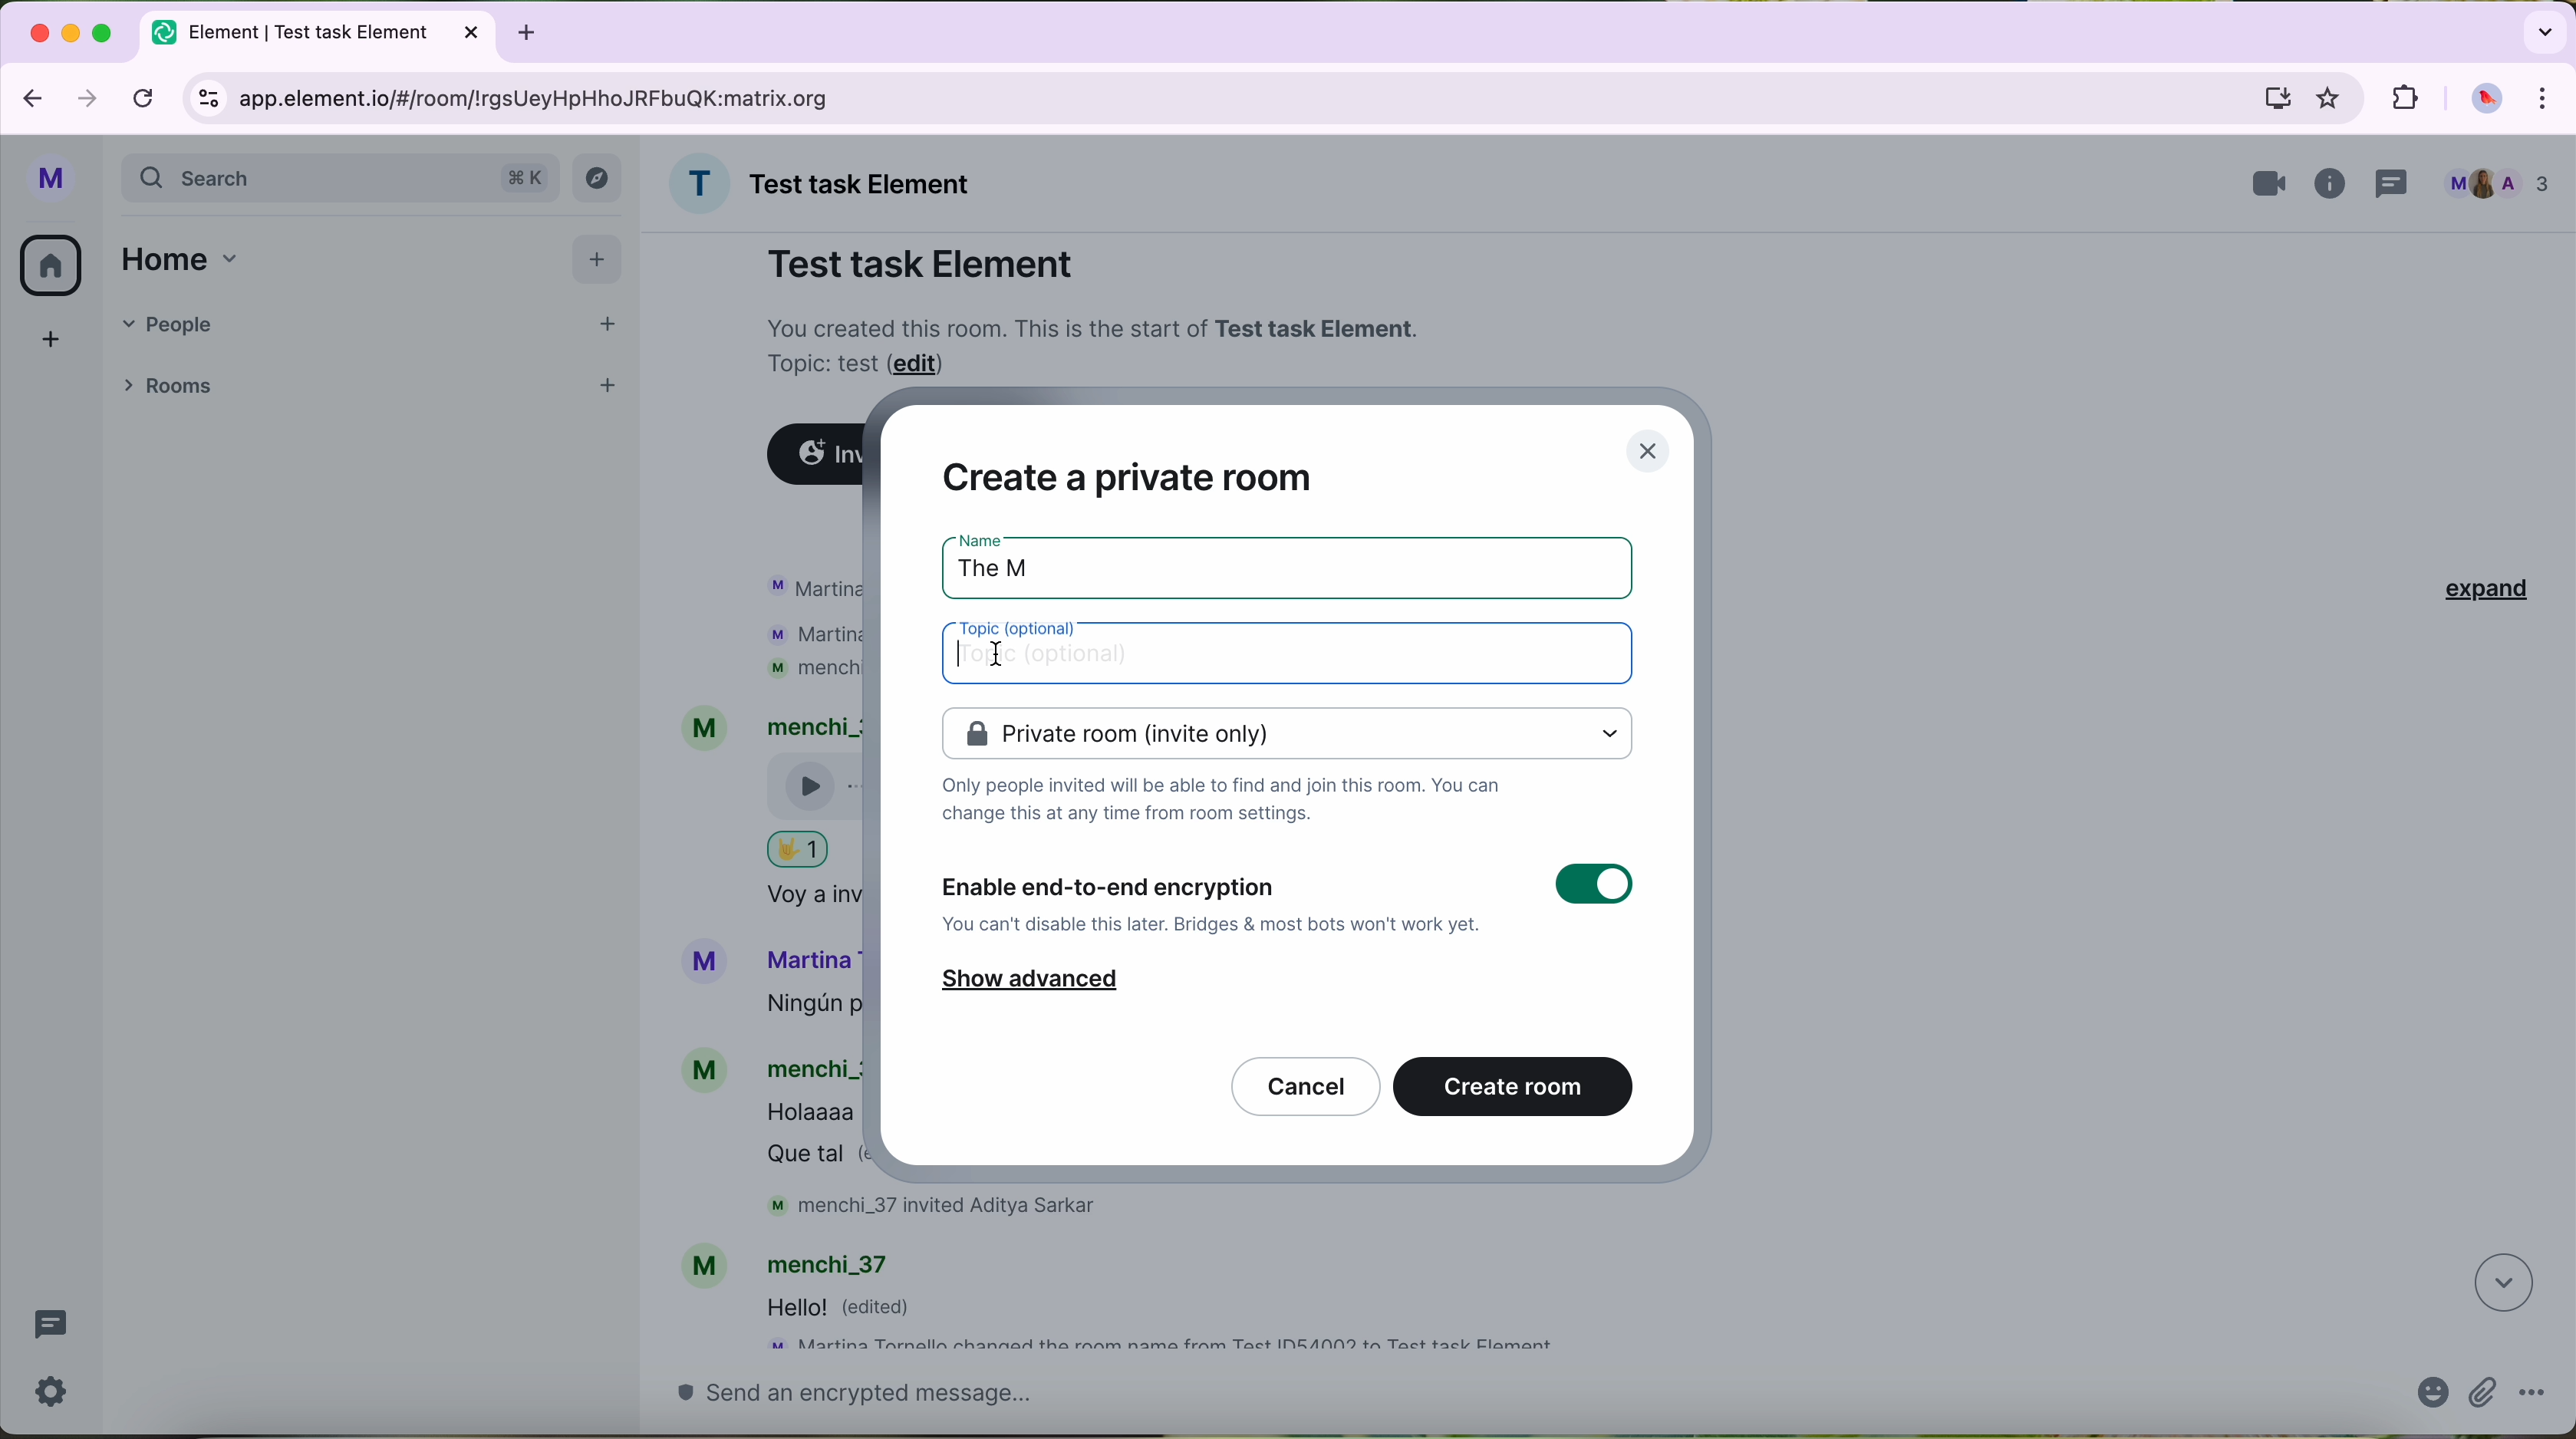 This screenshot has width=2576, height=1439. What do you see at coordinates (1214, 902) in the screenshot?
I see `enable end-to-end encryption` at bounding box center [1214, 902].